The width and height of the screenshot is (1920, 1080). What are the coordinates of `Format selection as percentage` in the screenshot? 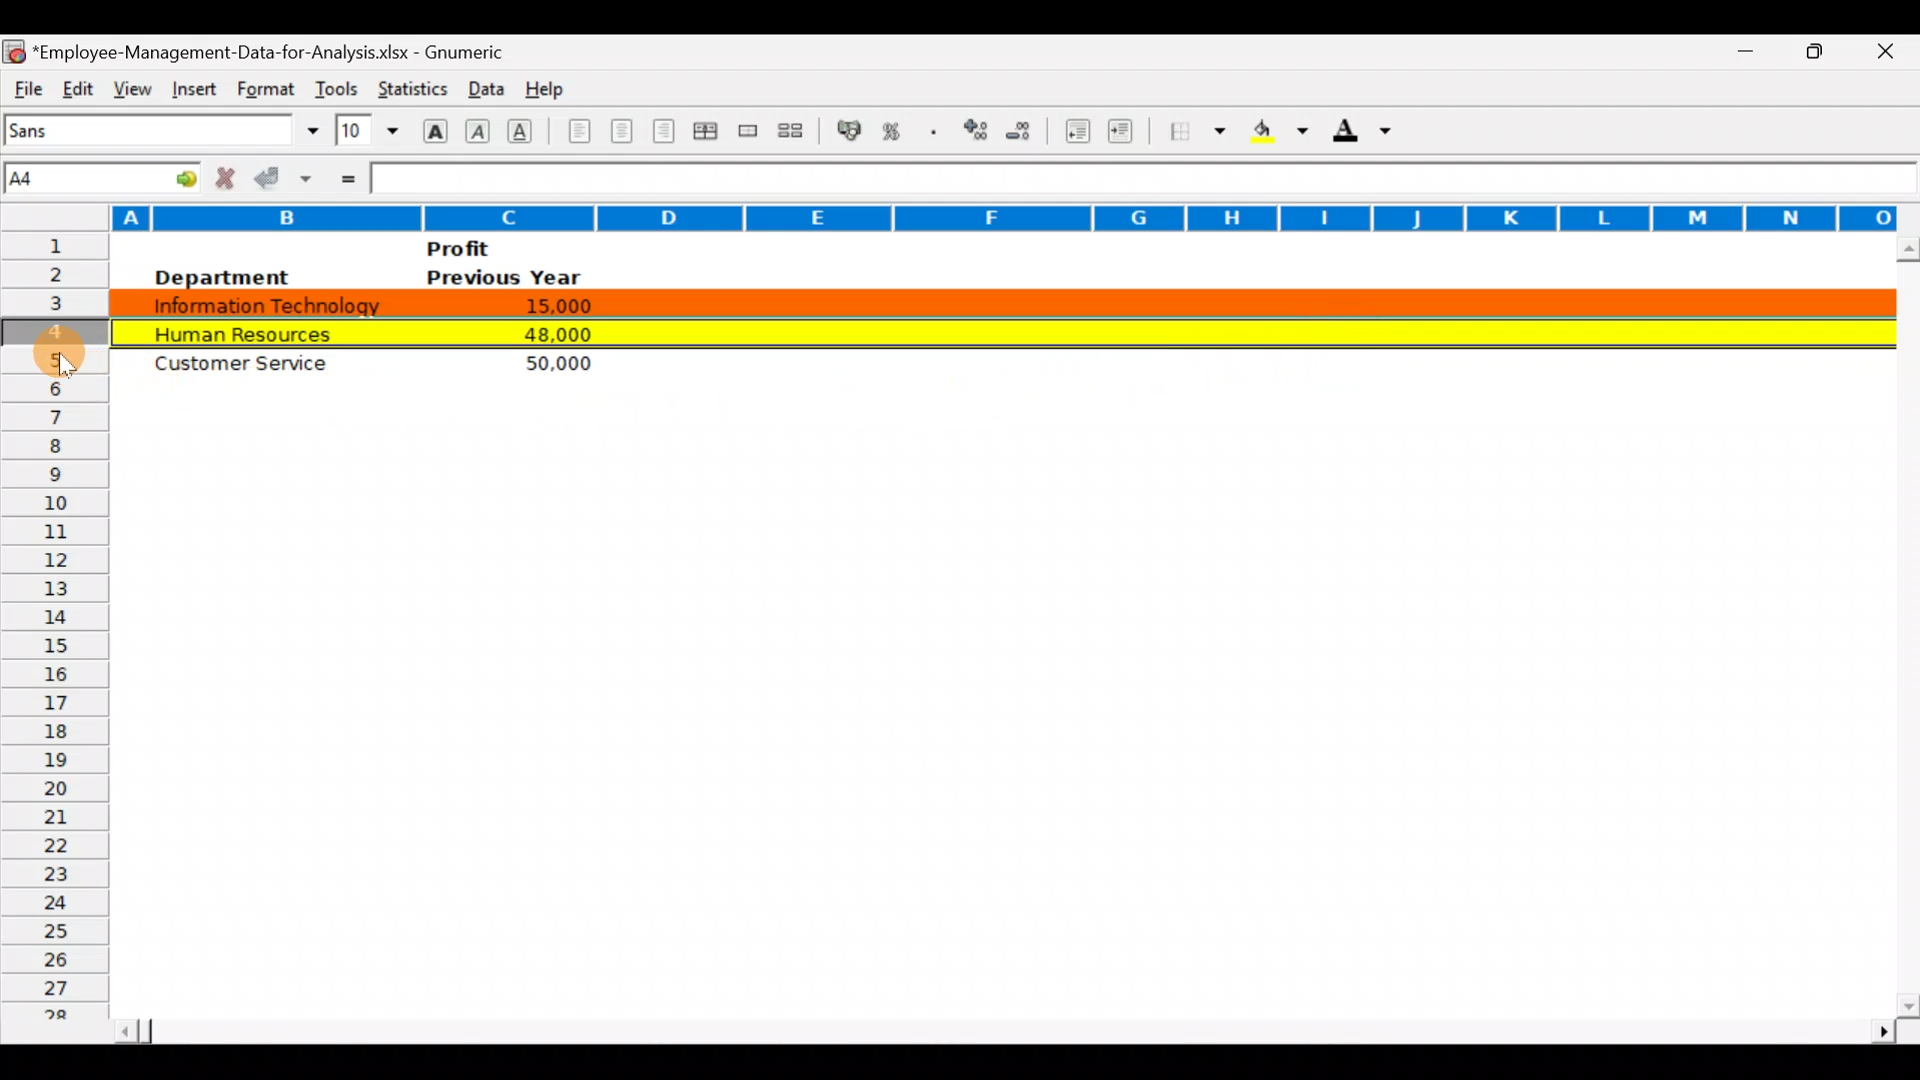 It's located at (898, 131).